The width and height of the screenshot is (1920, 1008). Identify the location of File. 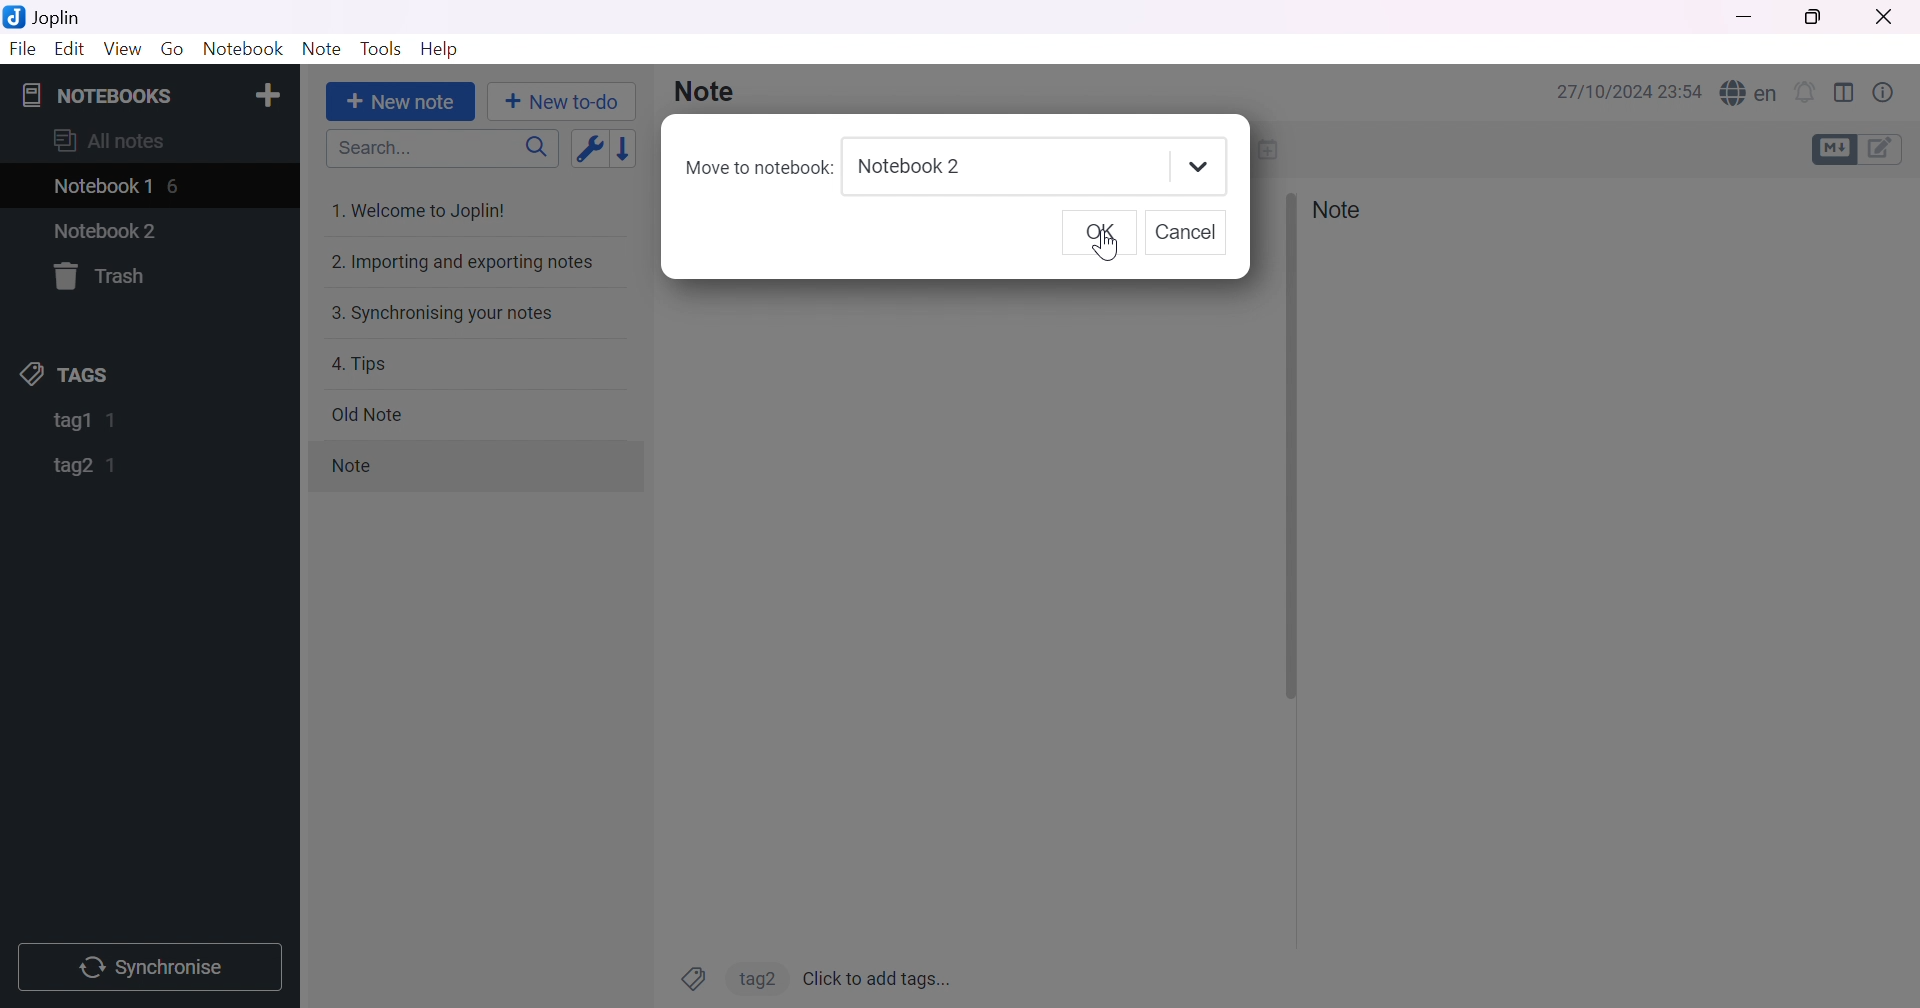
(20, 49).